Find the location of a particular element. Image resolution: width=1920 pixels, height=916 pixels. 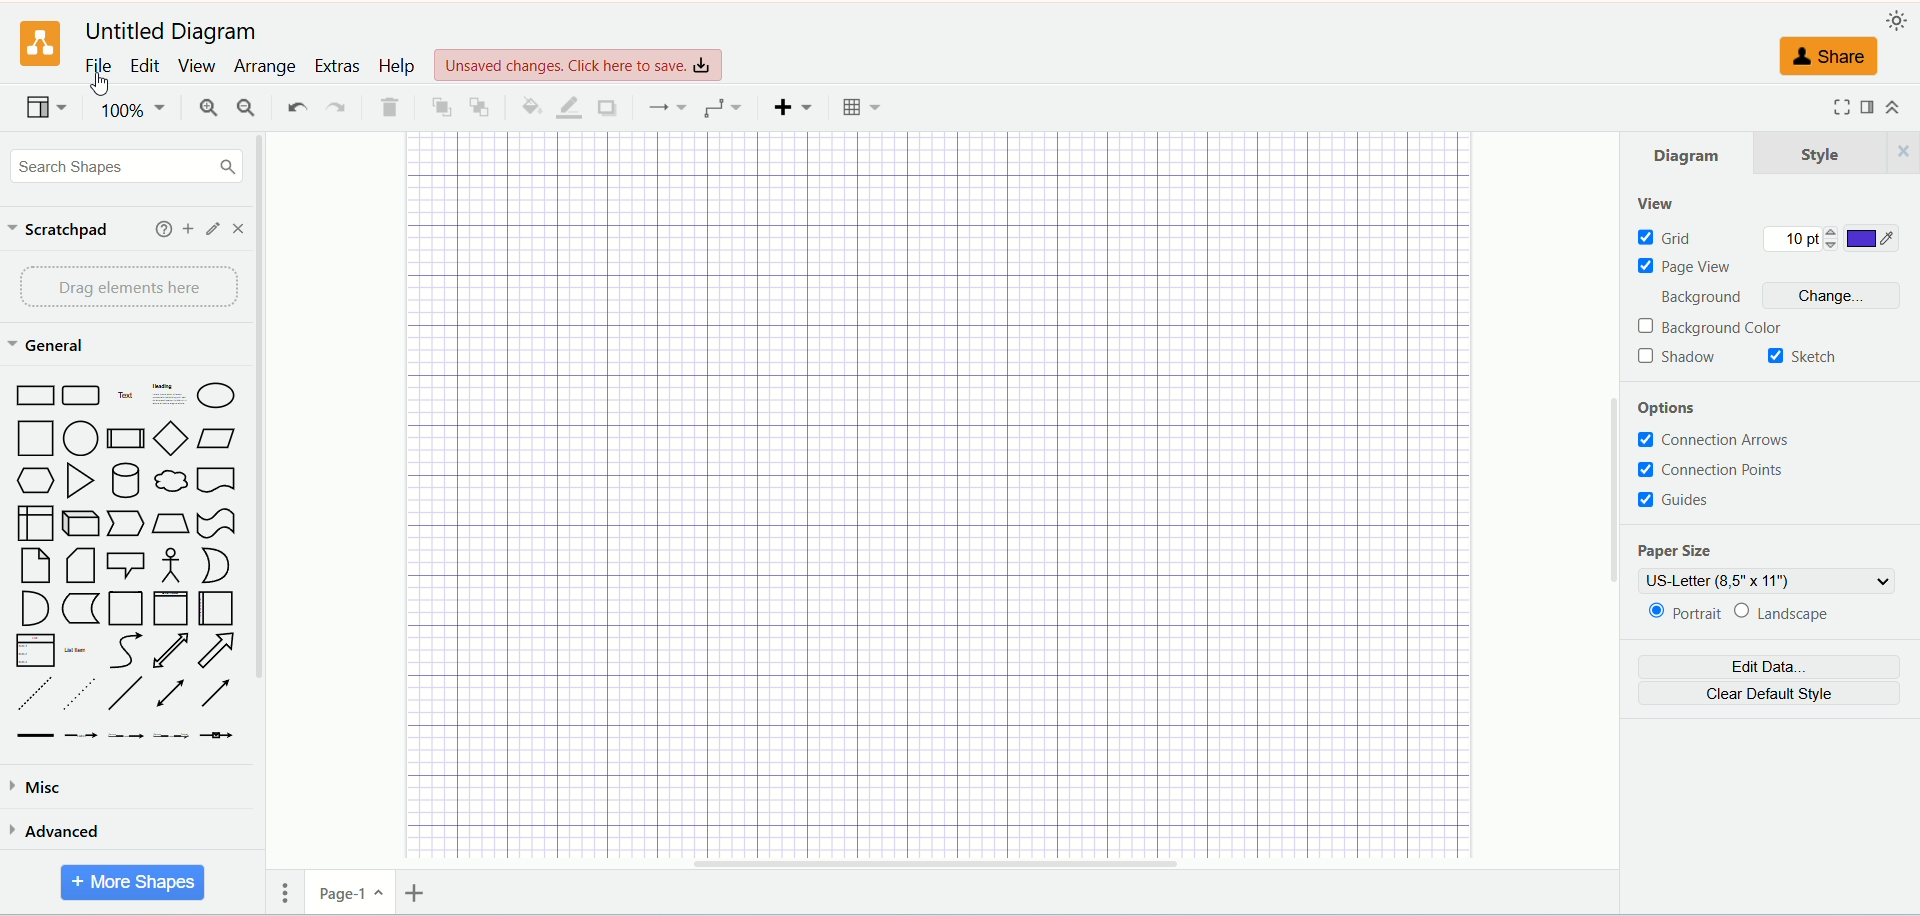

Connector with 2 Labels is located at coordinates (127, 737).